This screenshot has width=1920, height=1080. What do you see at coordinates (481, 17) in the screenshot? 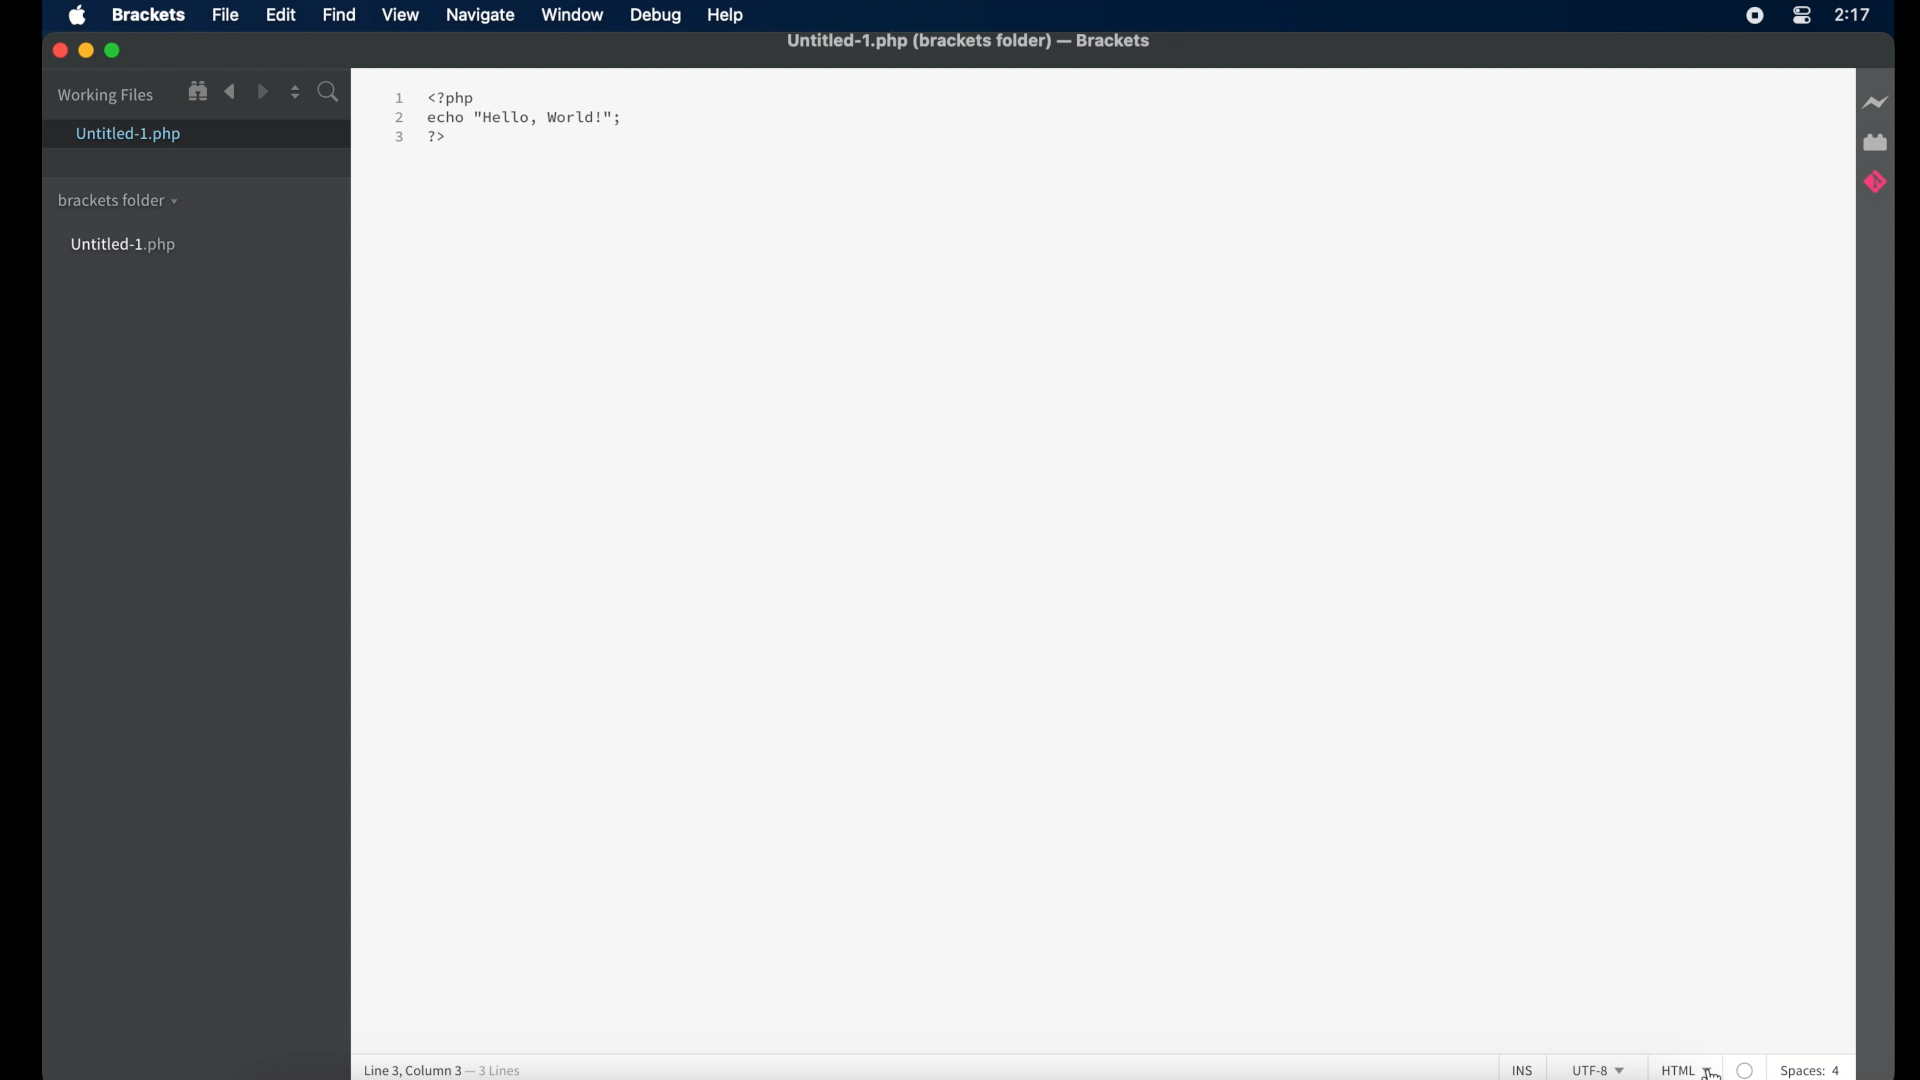
I see `navigate` at bounding box center [481, 17].